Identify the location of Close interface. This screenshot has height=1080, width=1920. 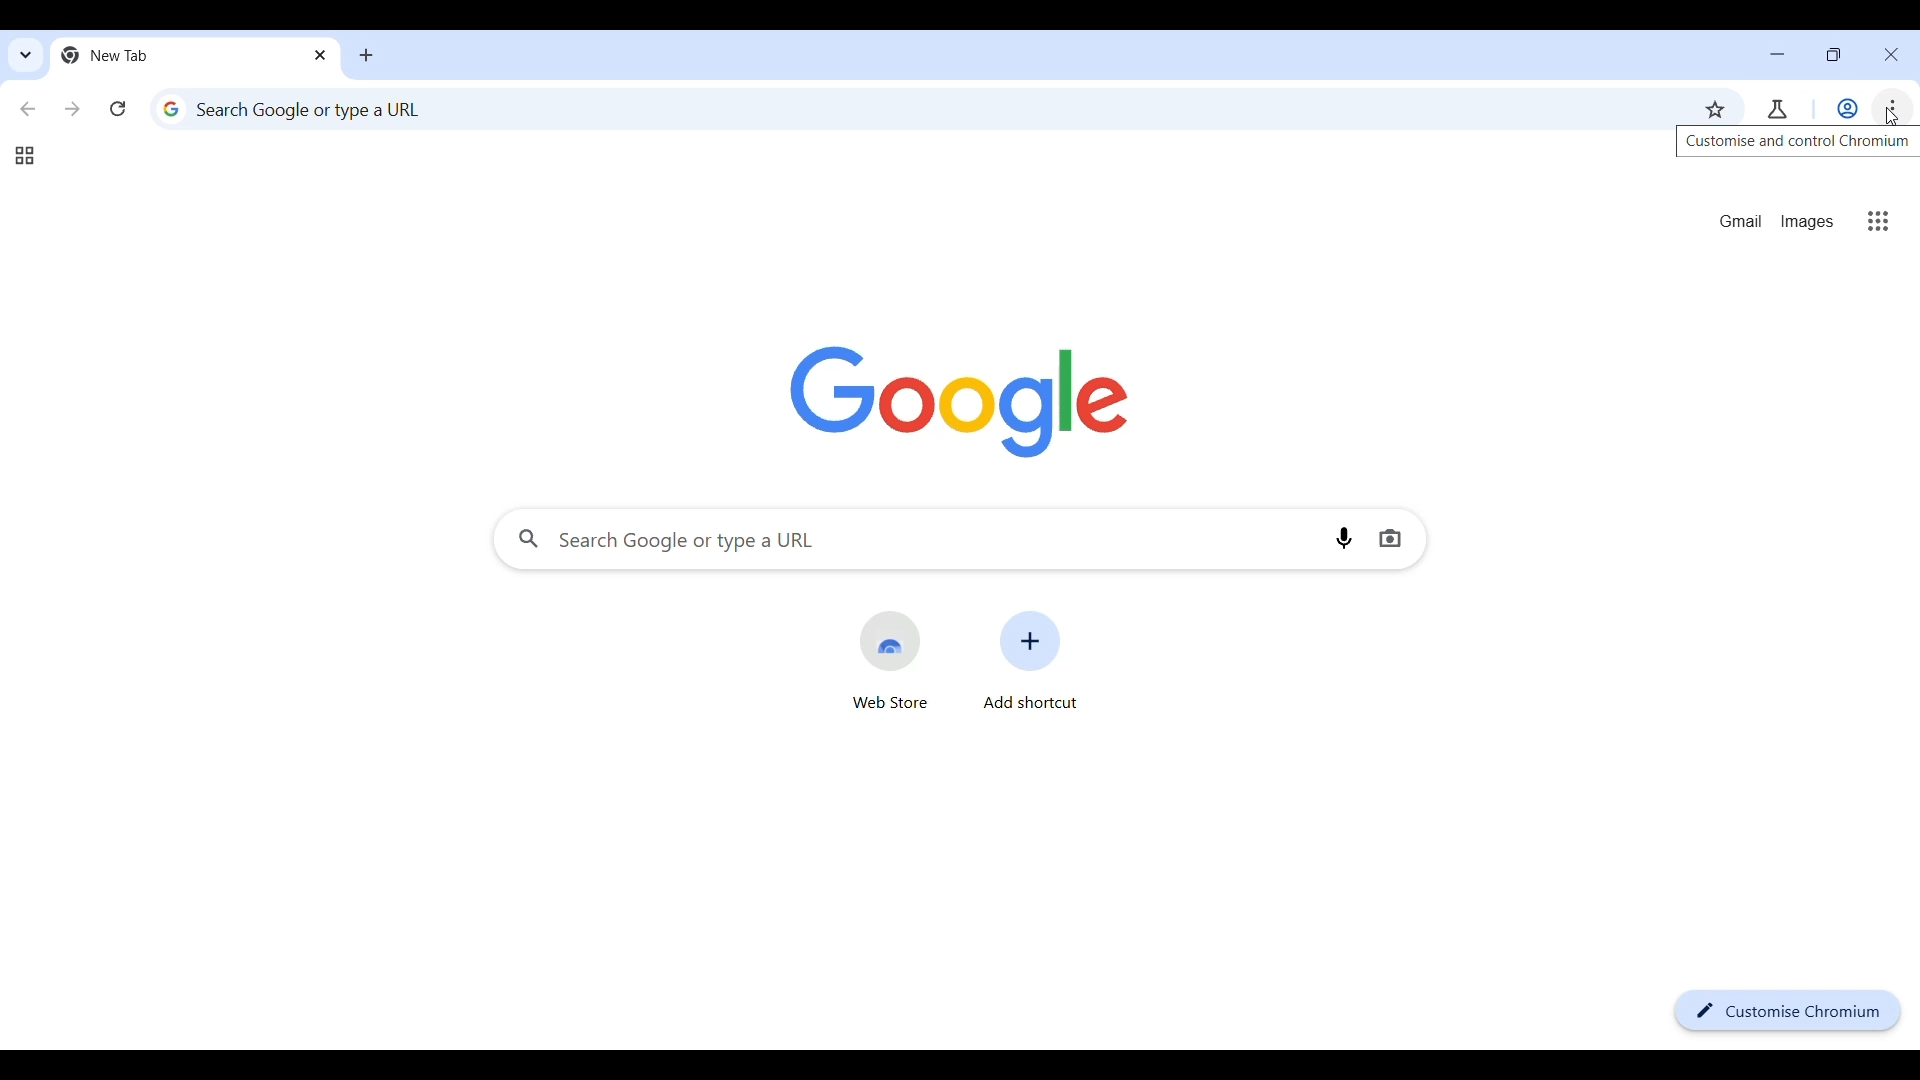
(1892, 55).